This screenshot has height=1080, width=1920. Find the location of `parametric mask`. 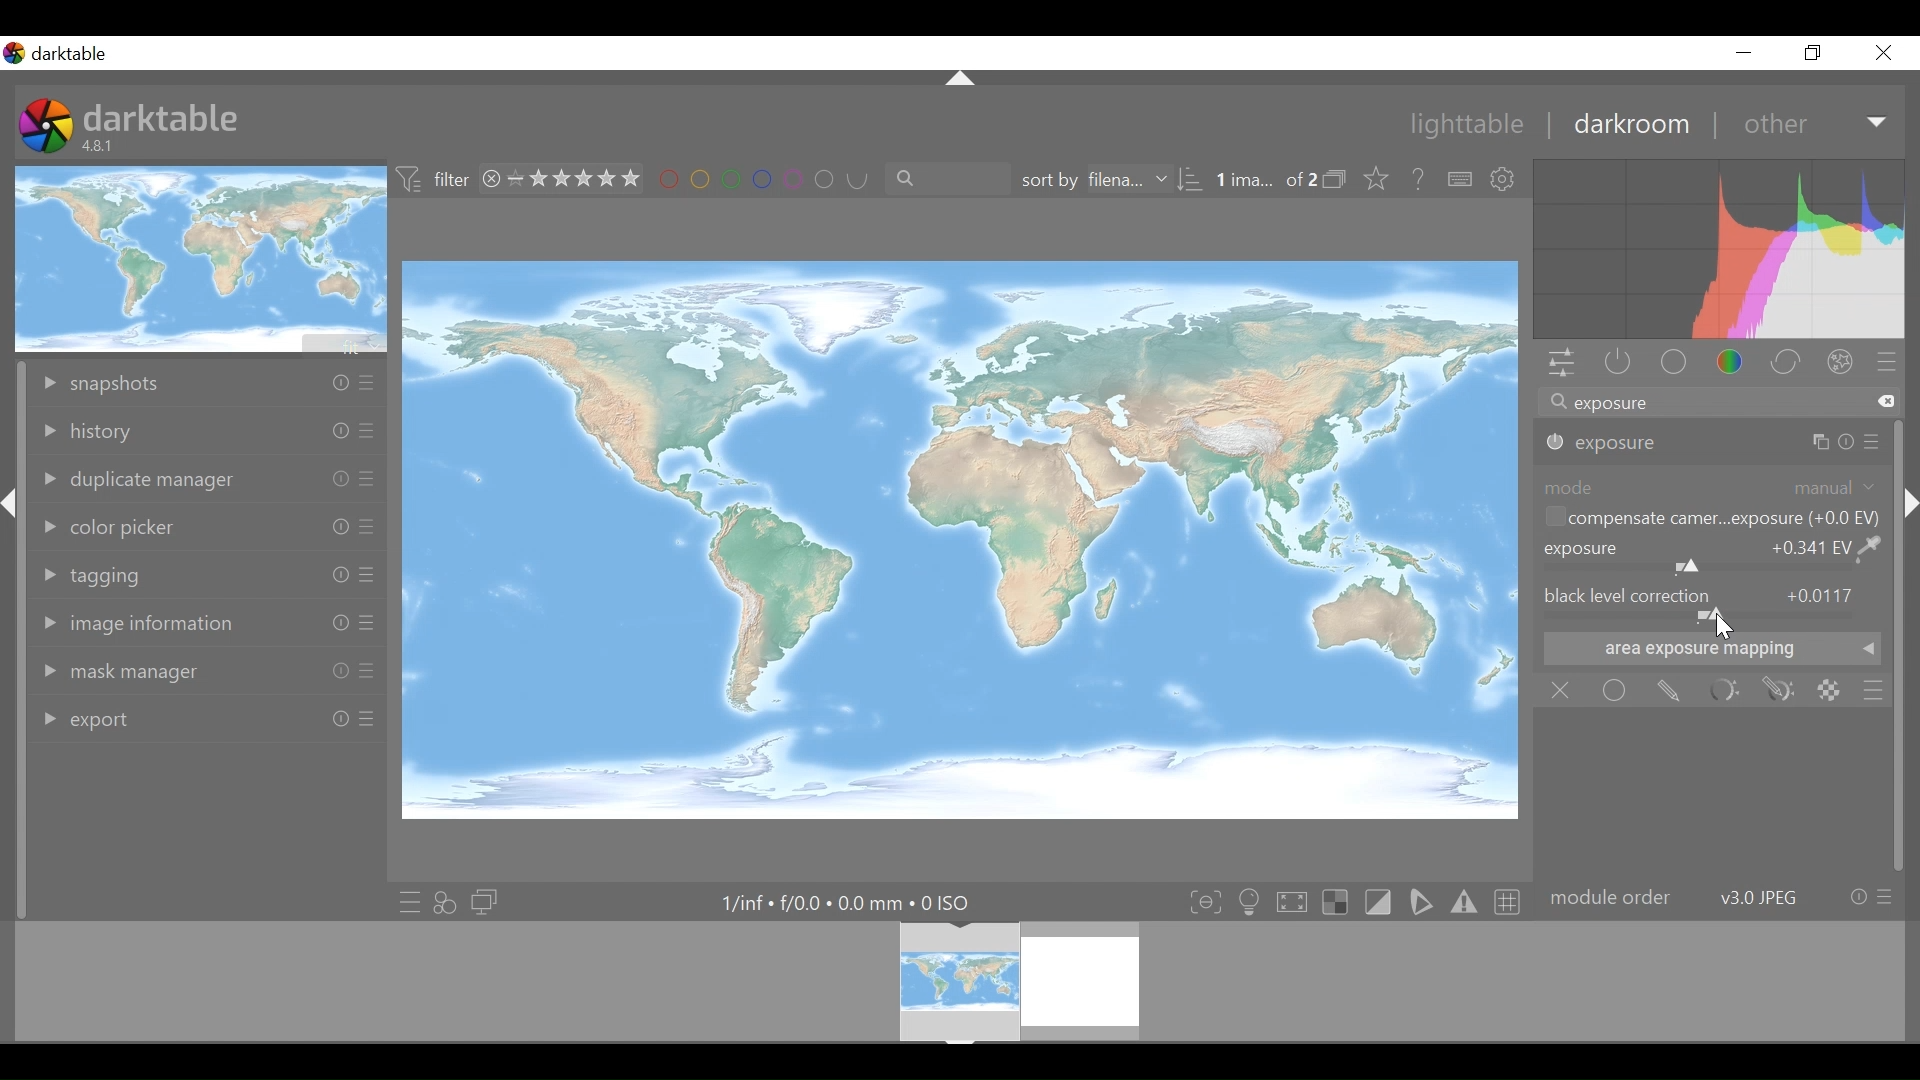

parametric mask is located at coordinates (1726, 690).